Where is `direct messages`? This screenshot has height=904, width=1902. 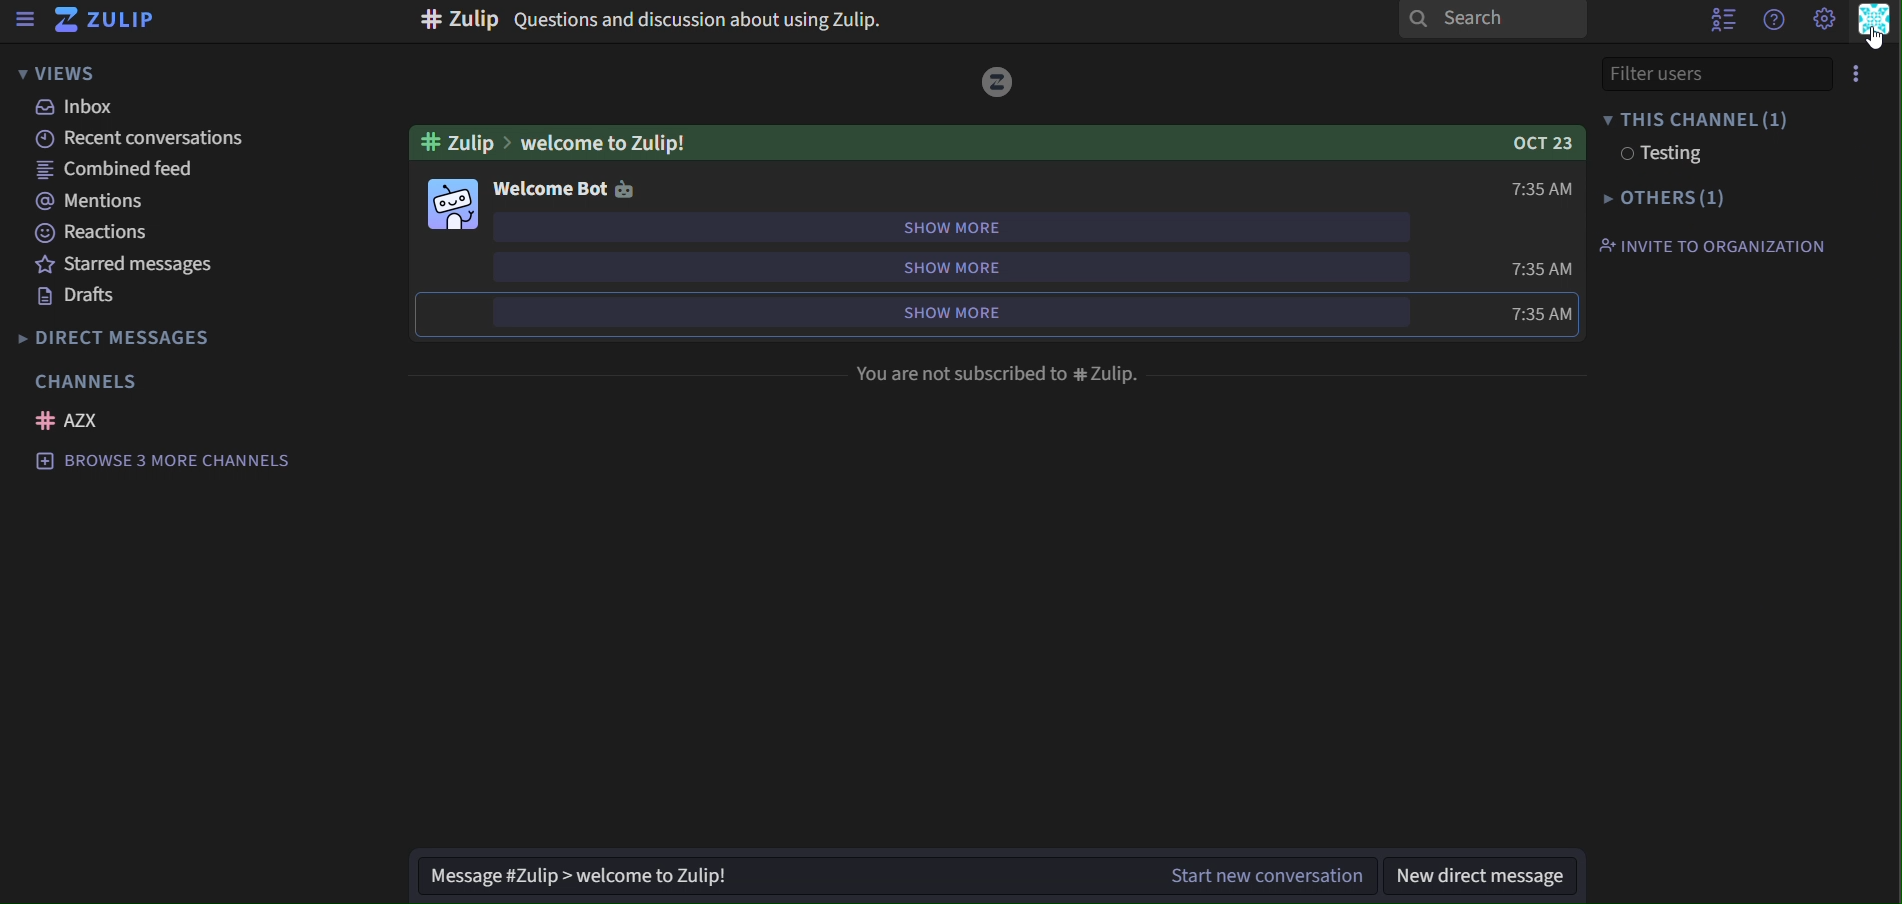 direct messages is located at coordinates (130, 336).